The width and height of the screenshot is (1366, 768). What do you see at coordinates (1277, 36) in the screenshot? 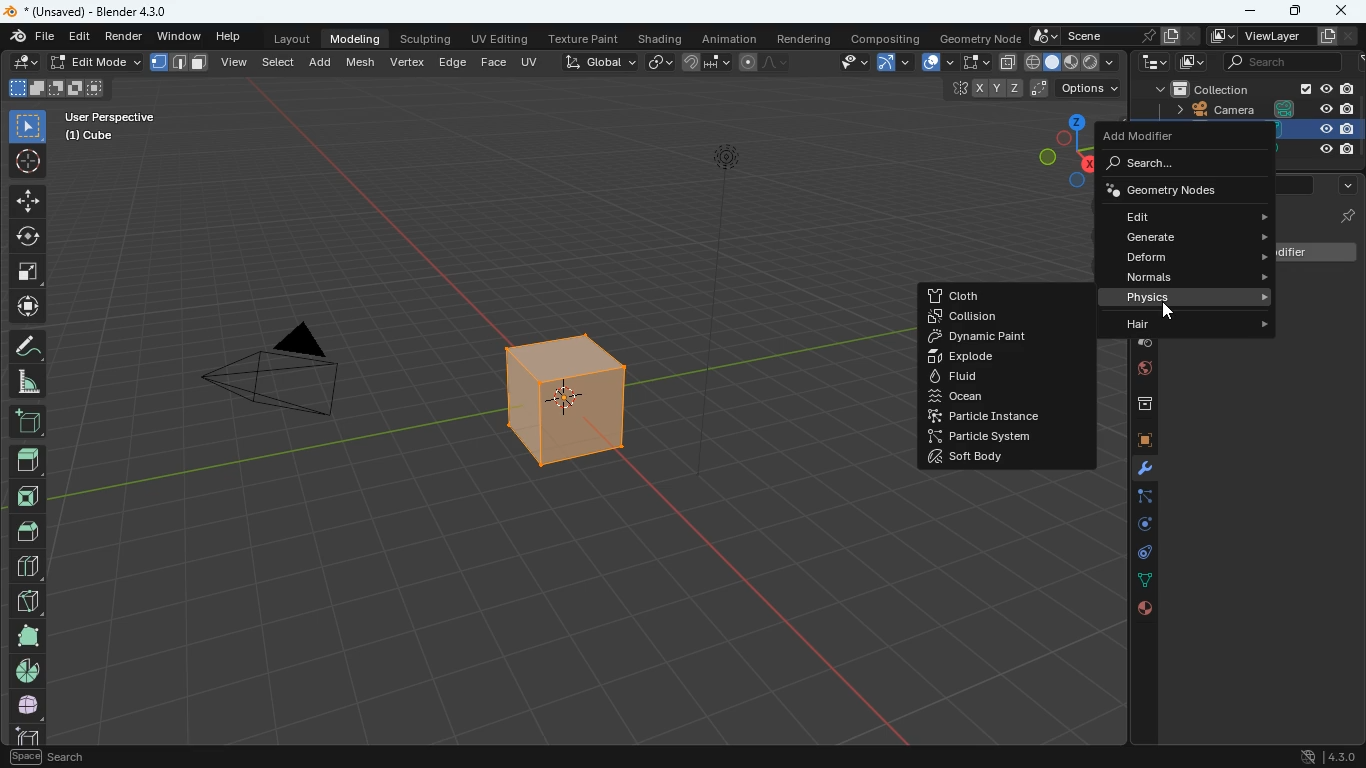
I see `viewlayer` at bounding box center [1277, 36].